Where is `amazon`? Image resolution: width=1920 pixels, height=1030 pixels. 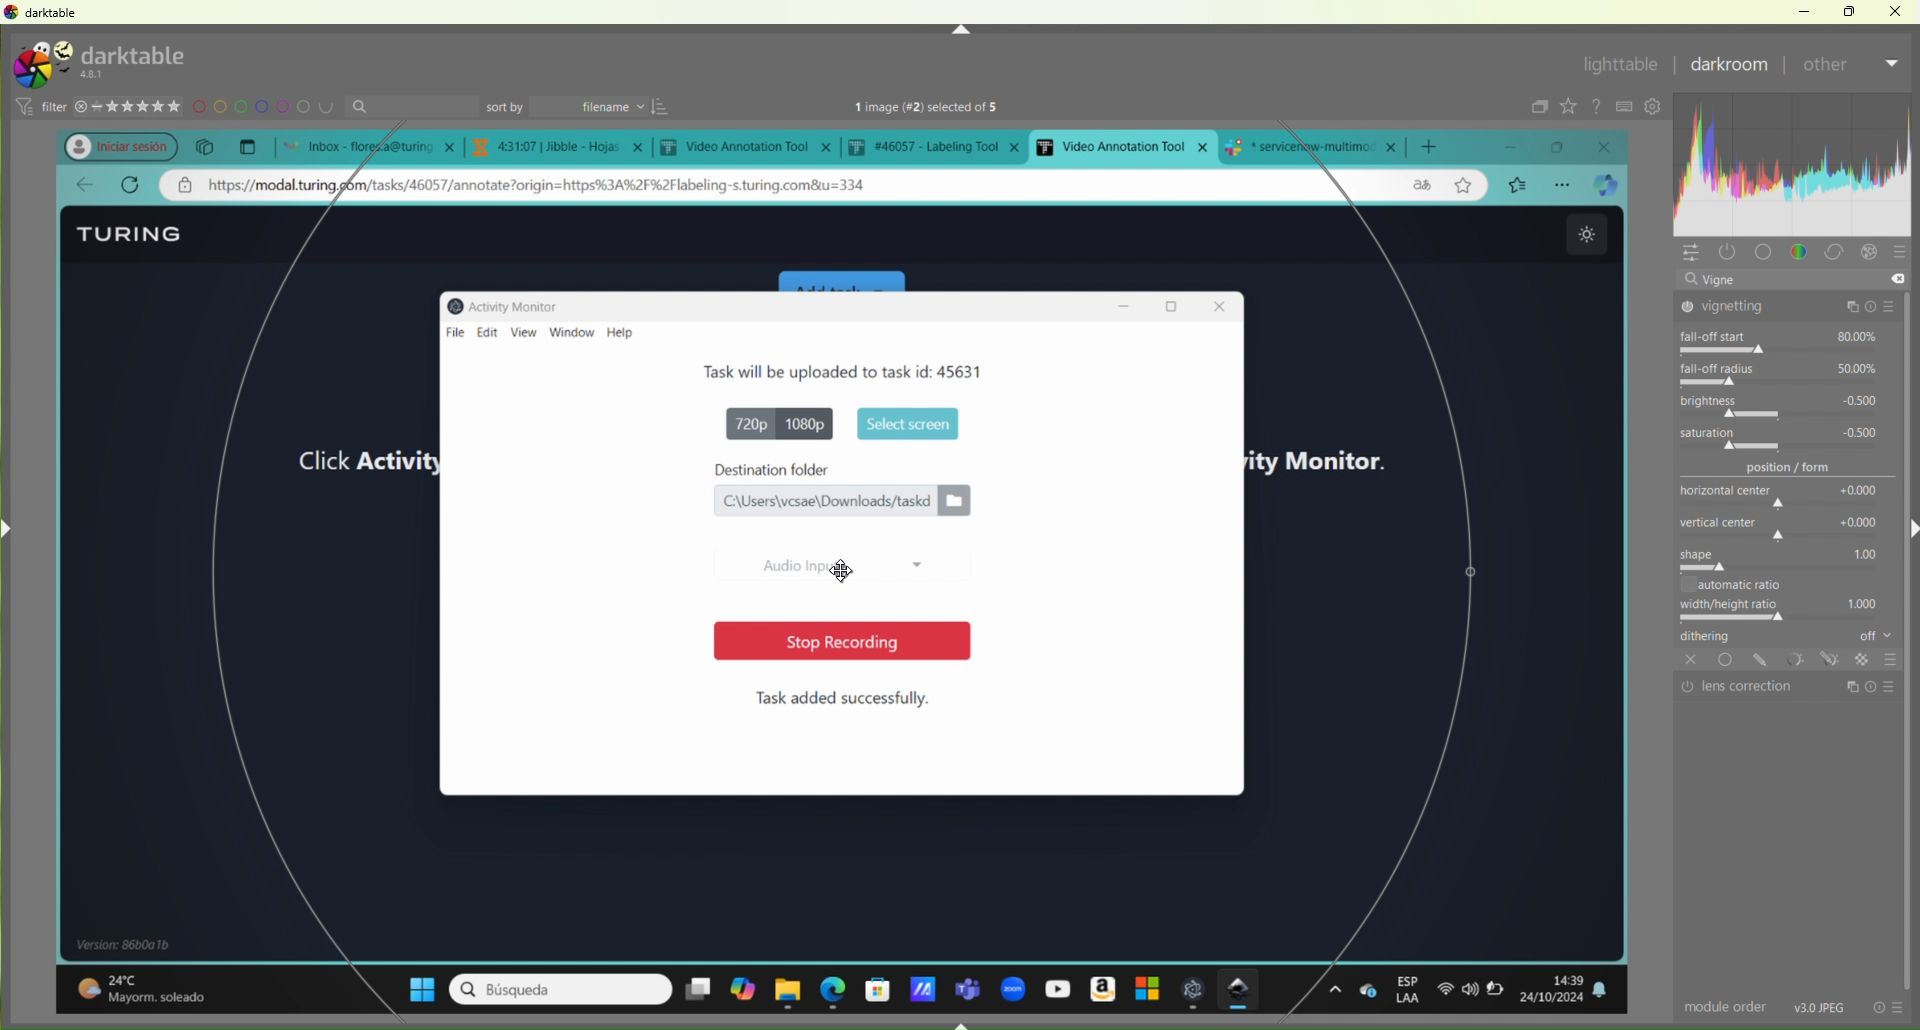 amazon is located at coordinates (1100, 987).